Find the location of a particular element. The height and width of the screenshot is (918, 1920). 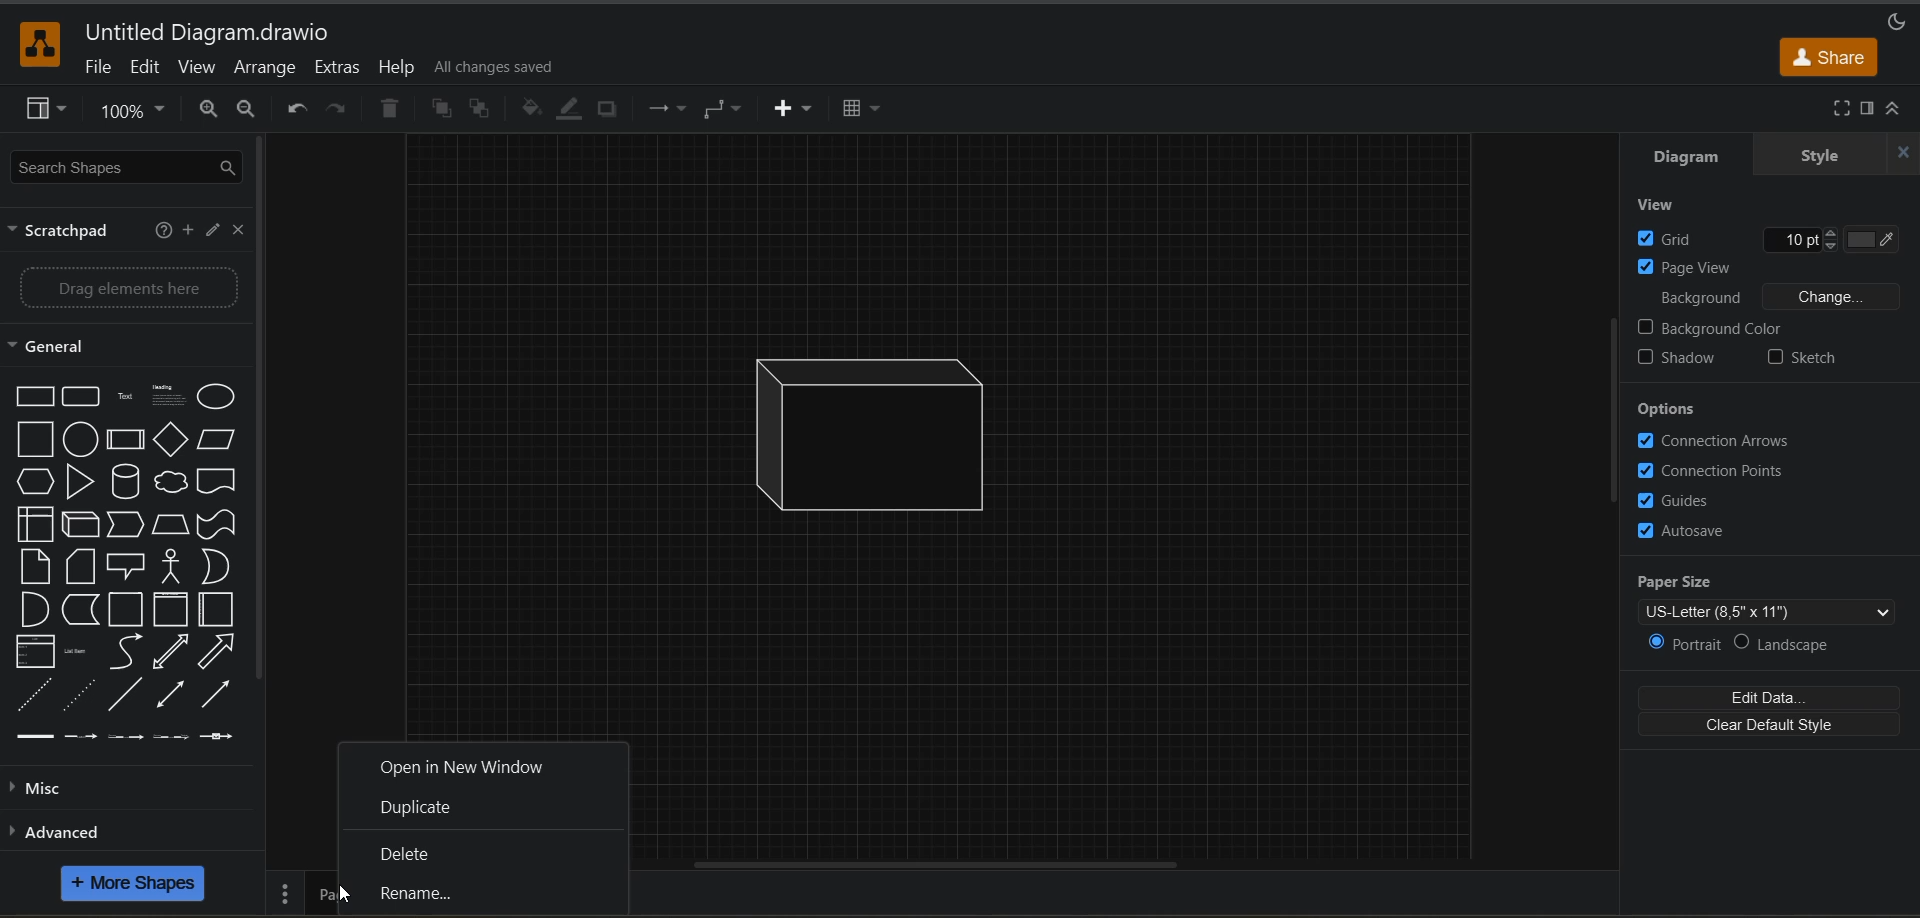

vertical scroll bar is located at coordinates (1615, 410).